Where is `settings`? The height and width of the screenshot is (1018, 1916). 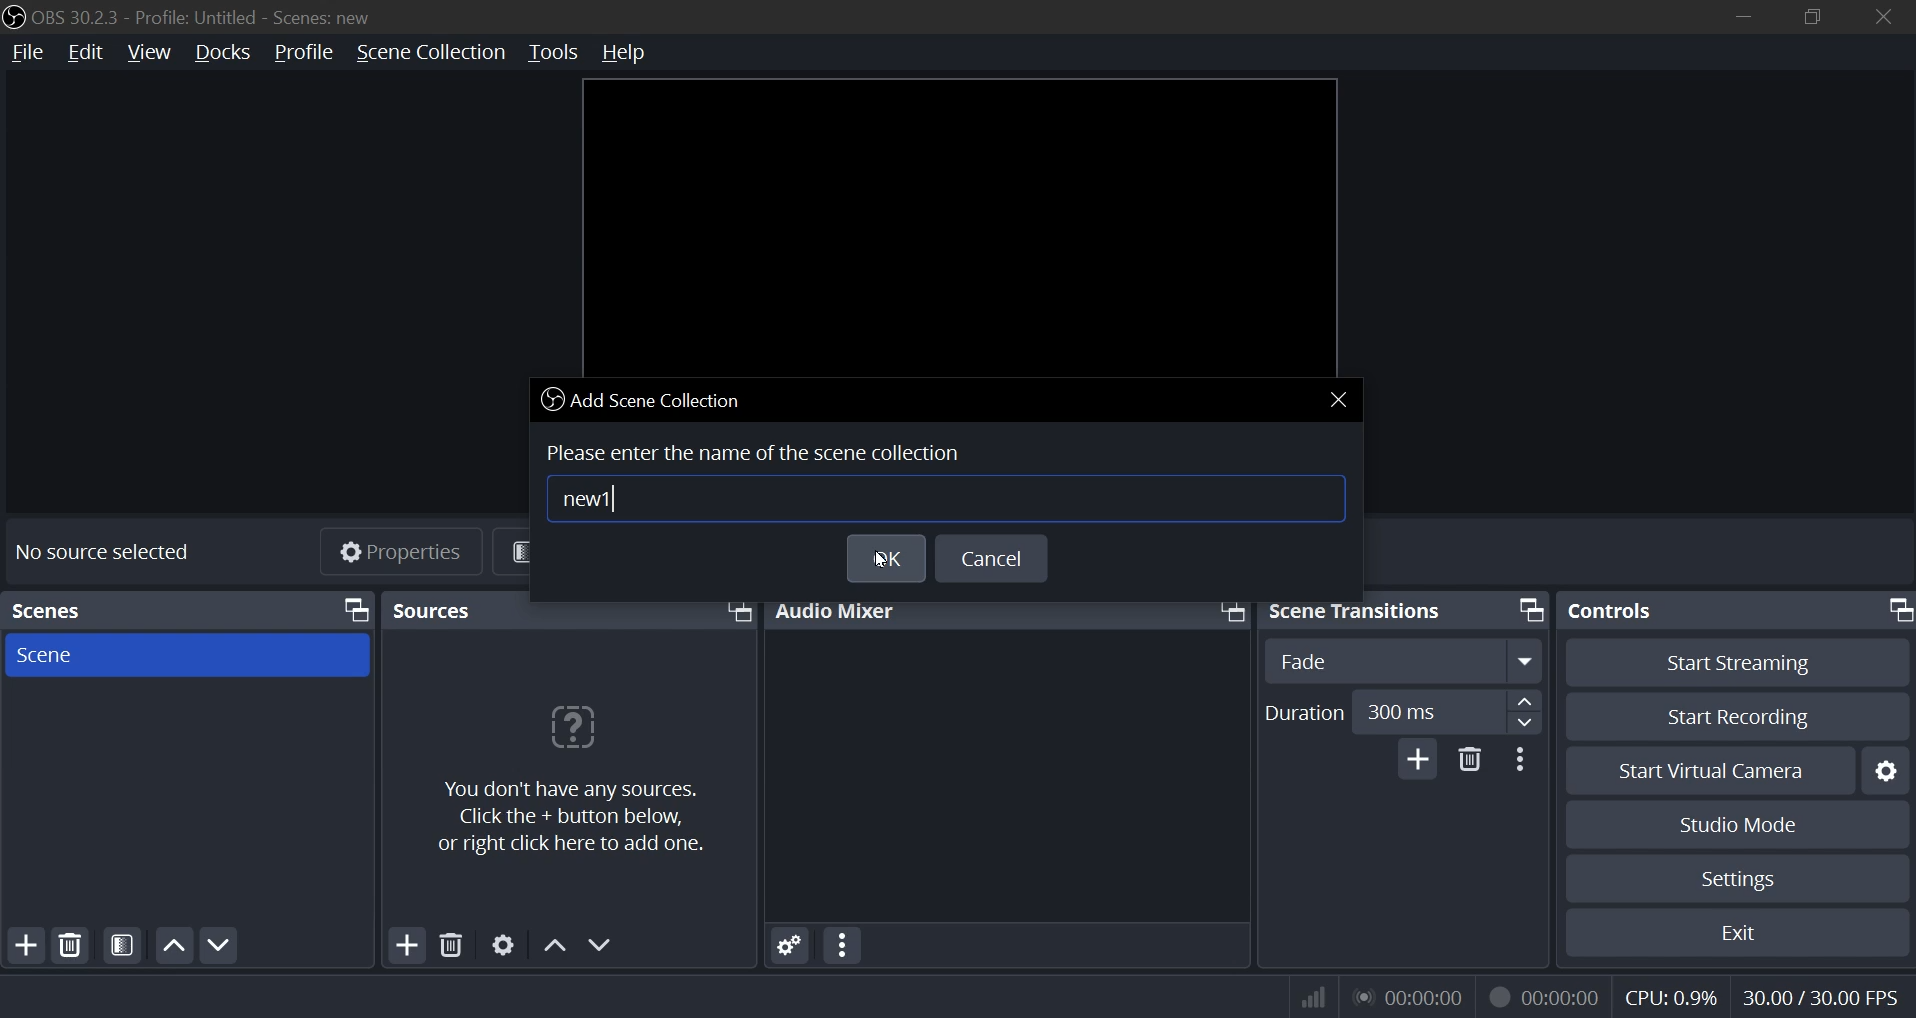
settings is located at coordinates (785, 944).